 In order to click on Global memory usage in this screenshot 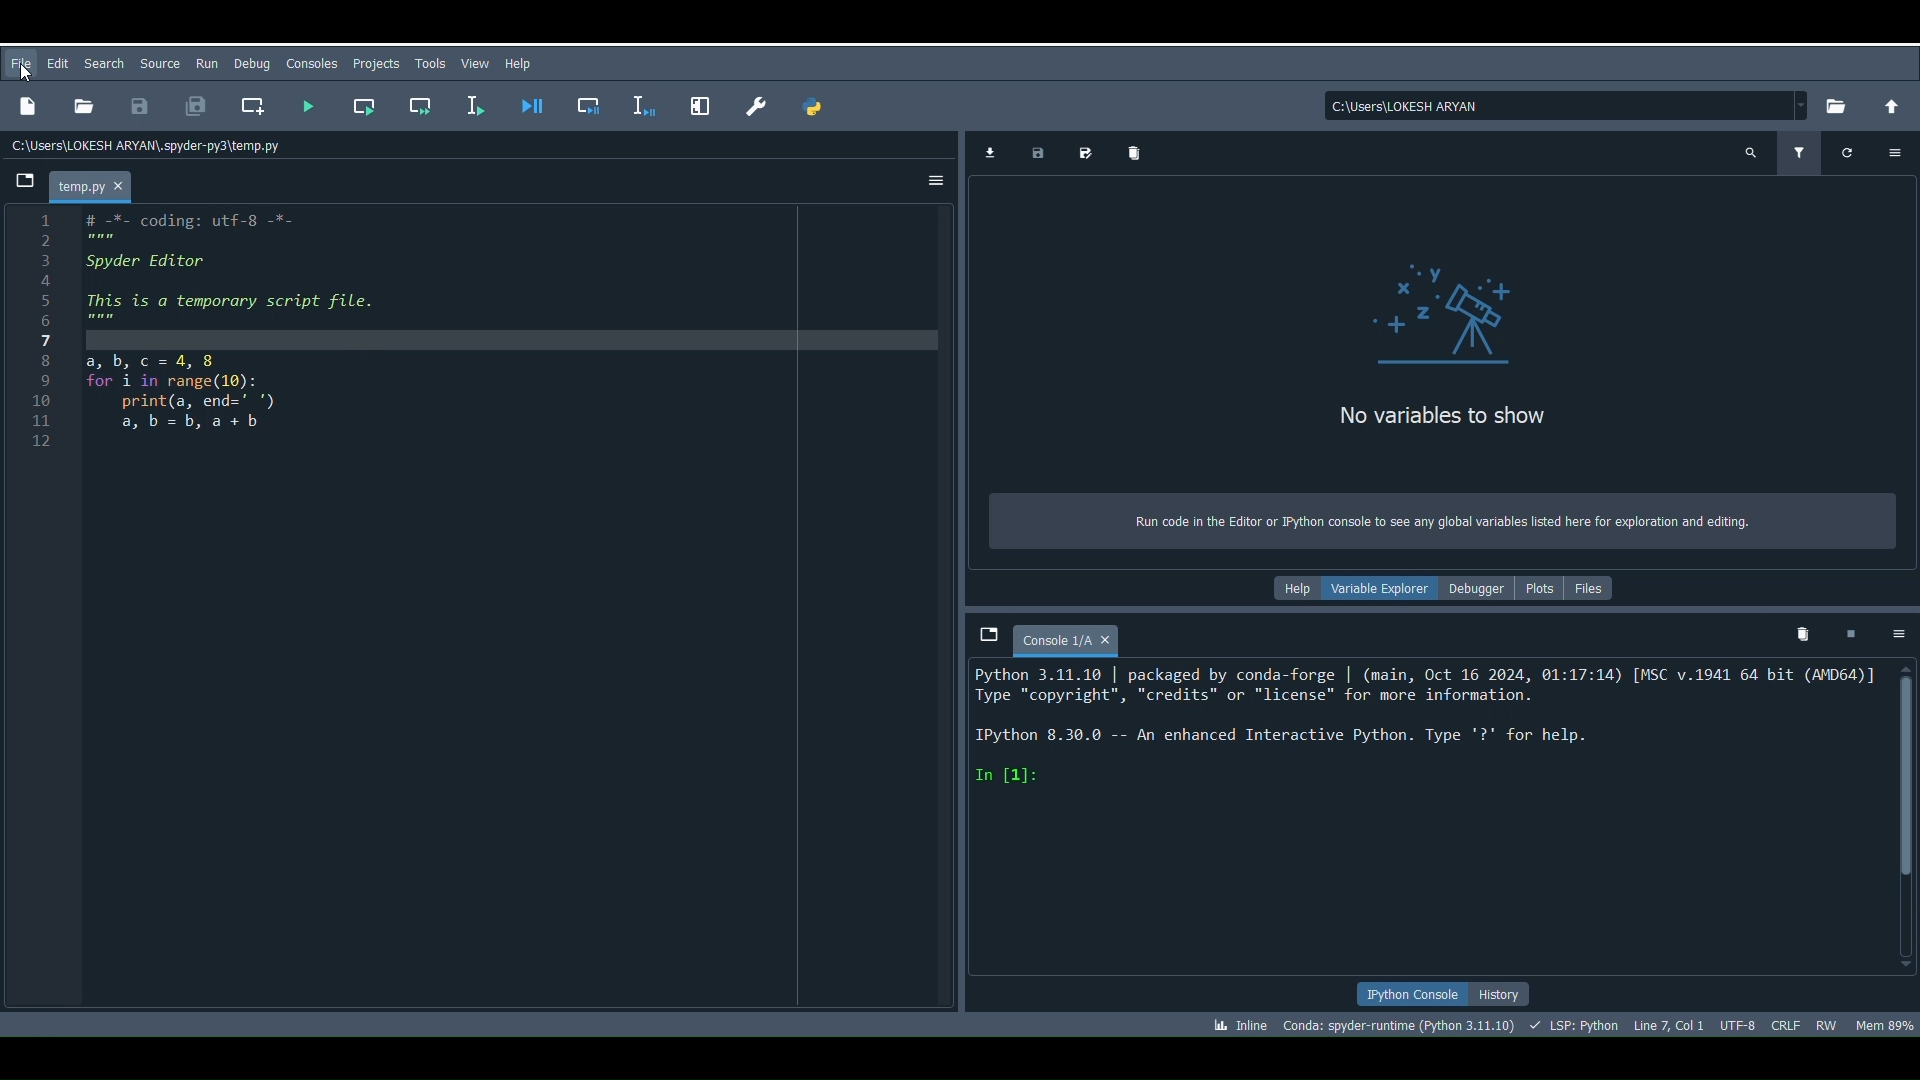, I will do `click(1879, 1027)`.